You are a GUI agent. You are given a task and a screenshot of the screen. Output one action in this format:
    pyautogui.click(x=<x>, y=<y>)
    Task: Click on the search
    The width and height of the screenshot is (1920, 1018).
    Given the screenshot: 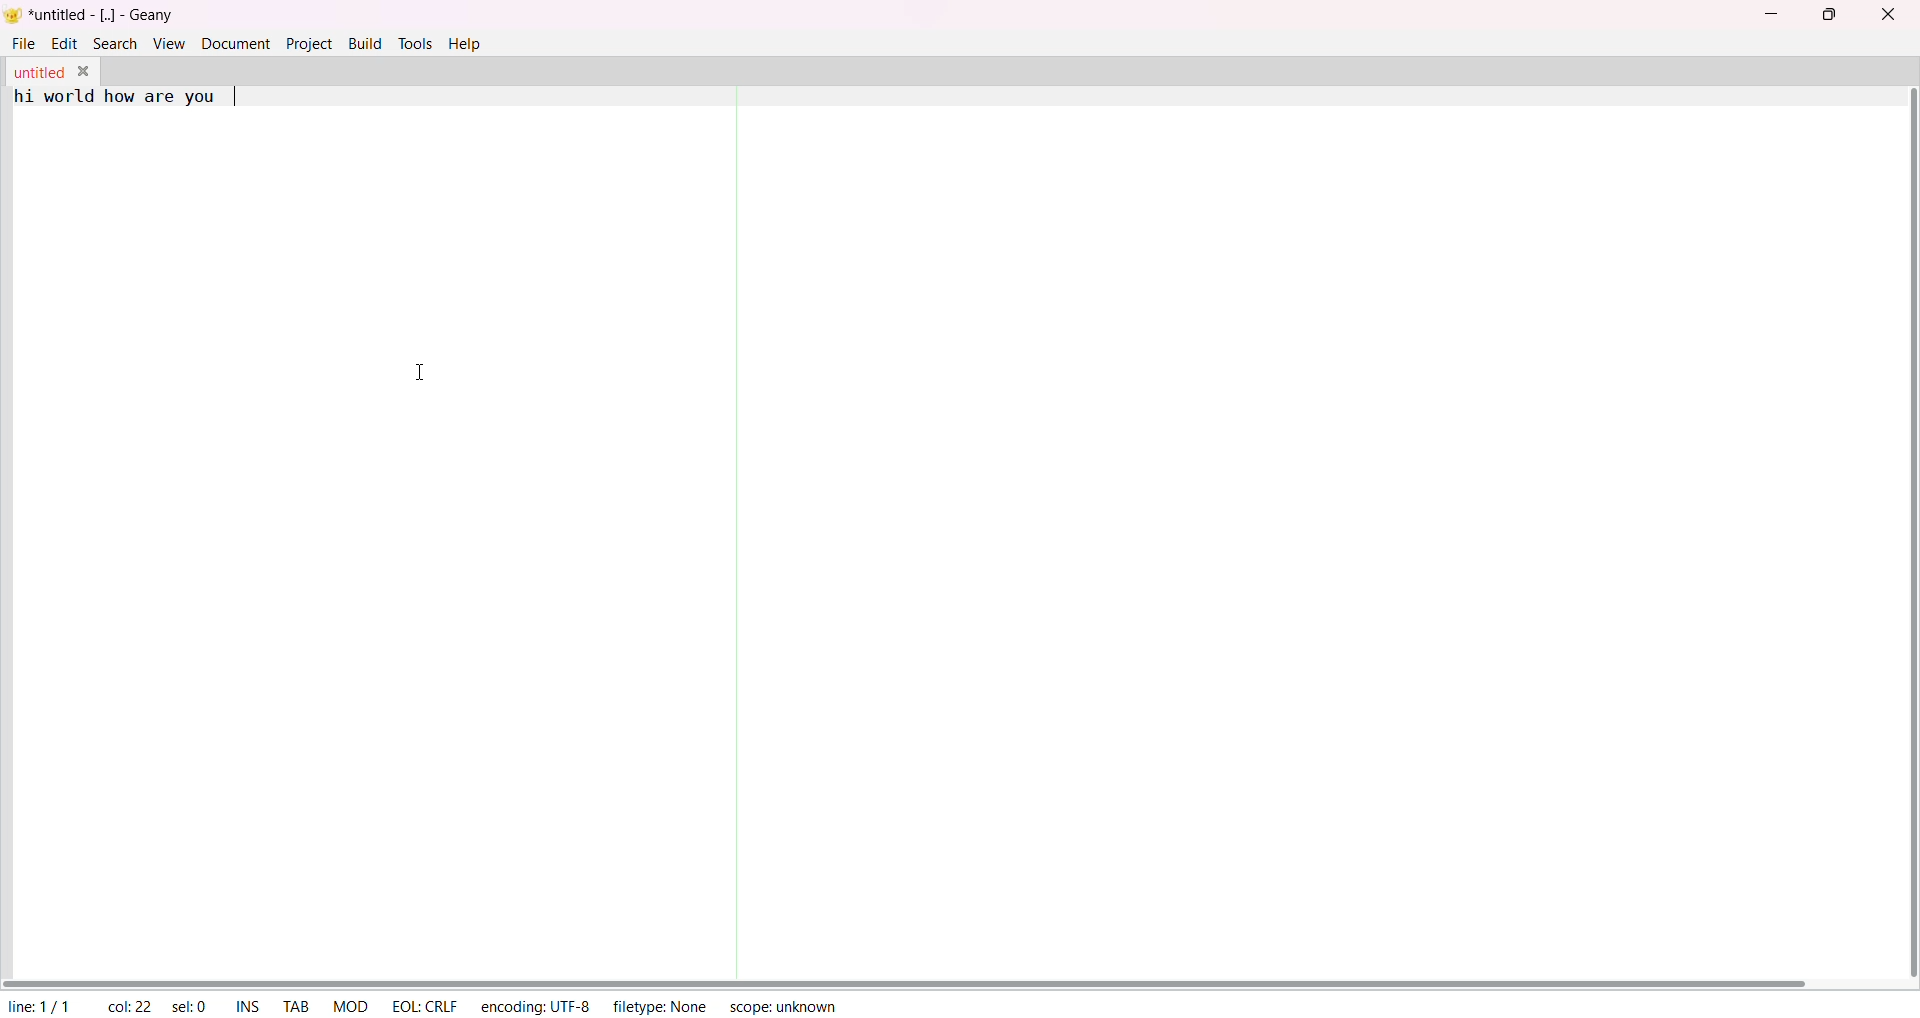 What is the action you would take?
    pyautogui.click(x=114, y=42)
    